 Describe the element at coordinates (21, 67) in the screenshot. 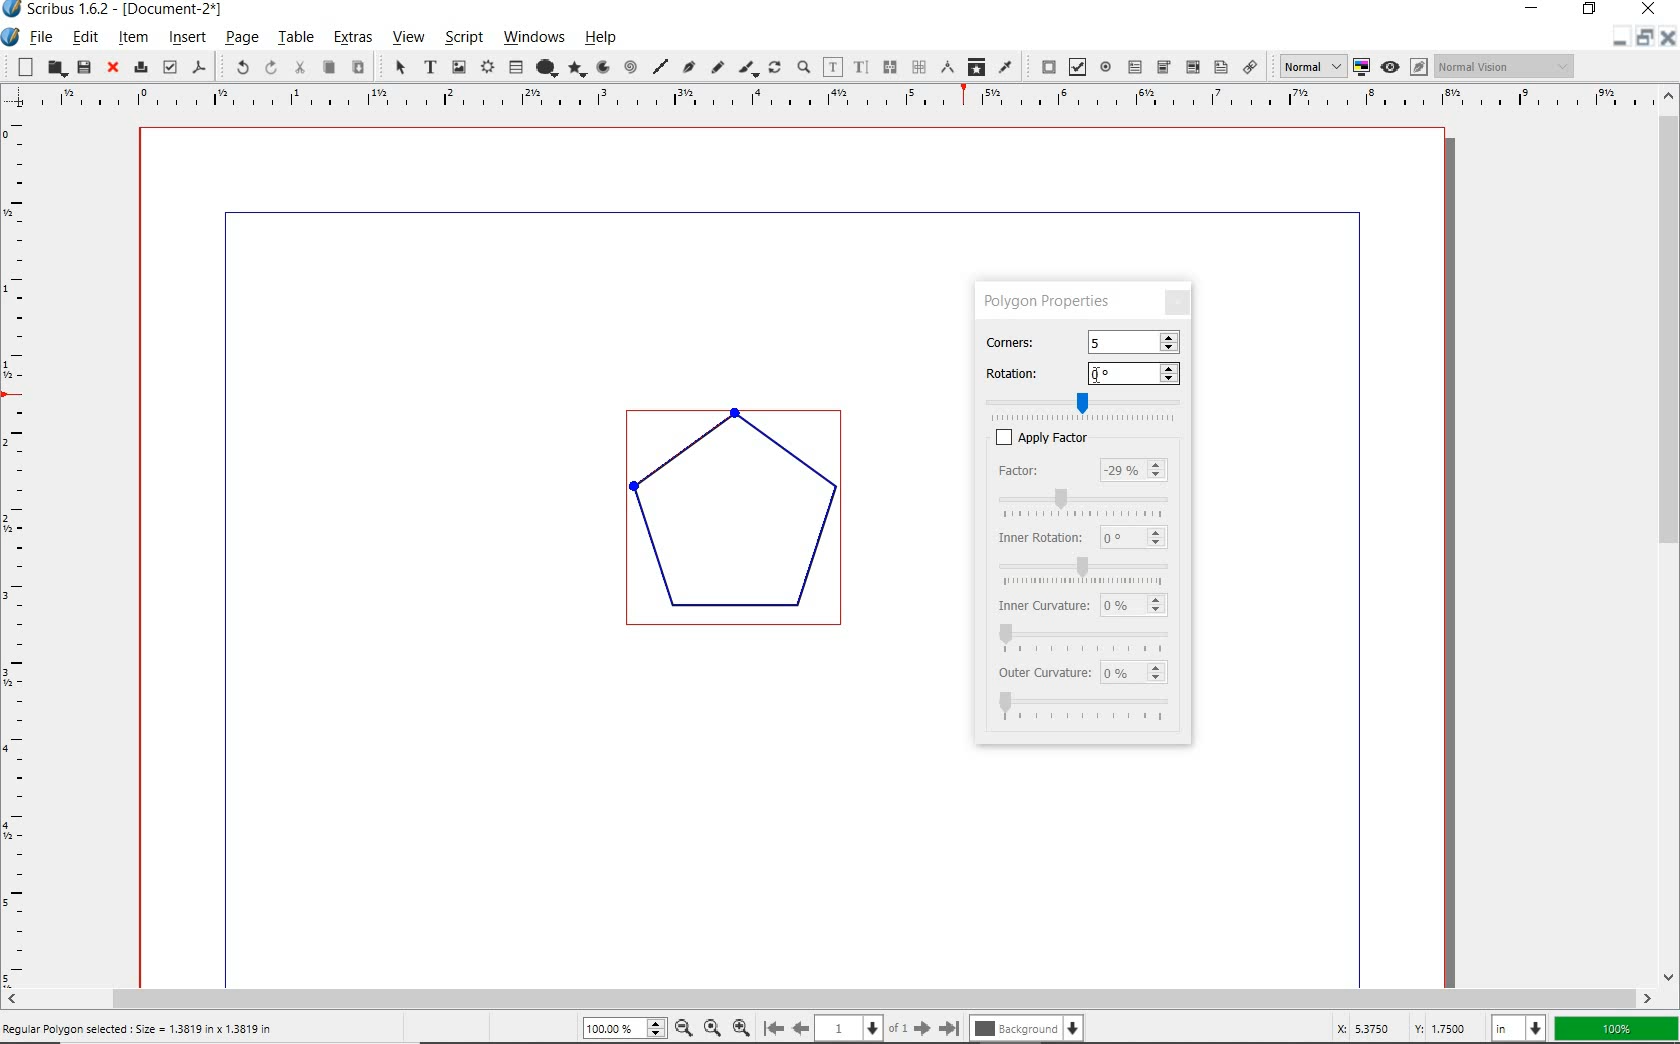

I see `new` at that location.